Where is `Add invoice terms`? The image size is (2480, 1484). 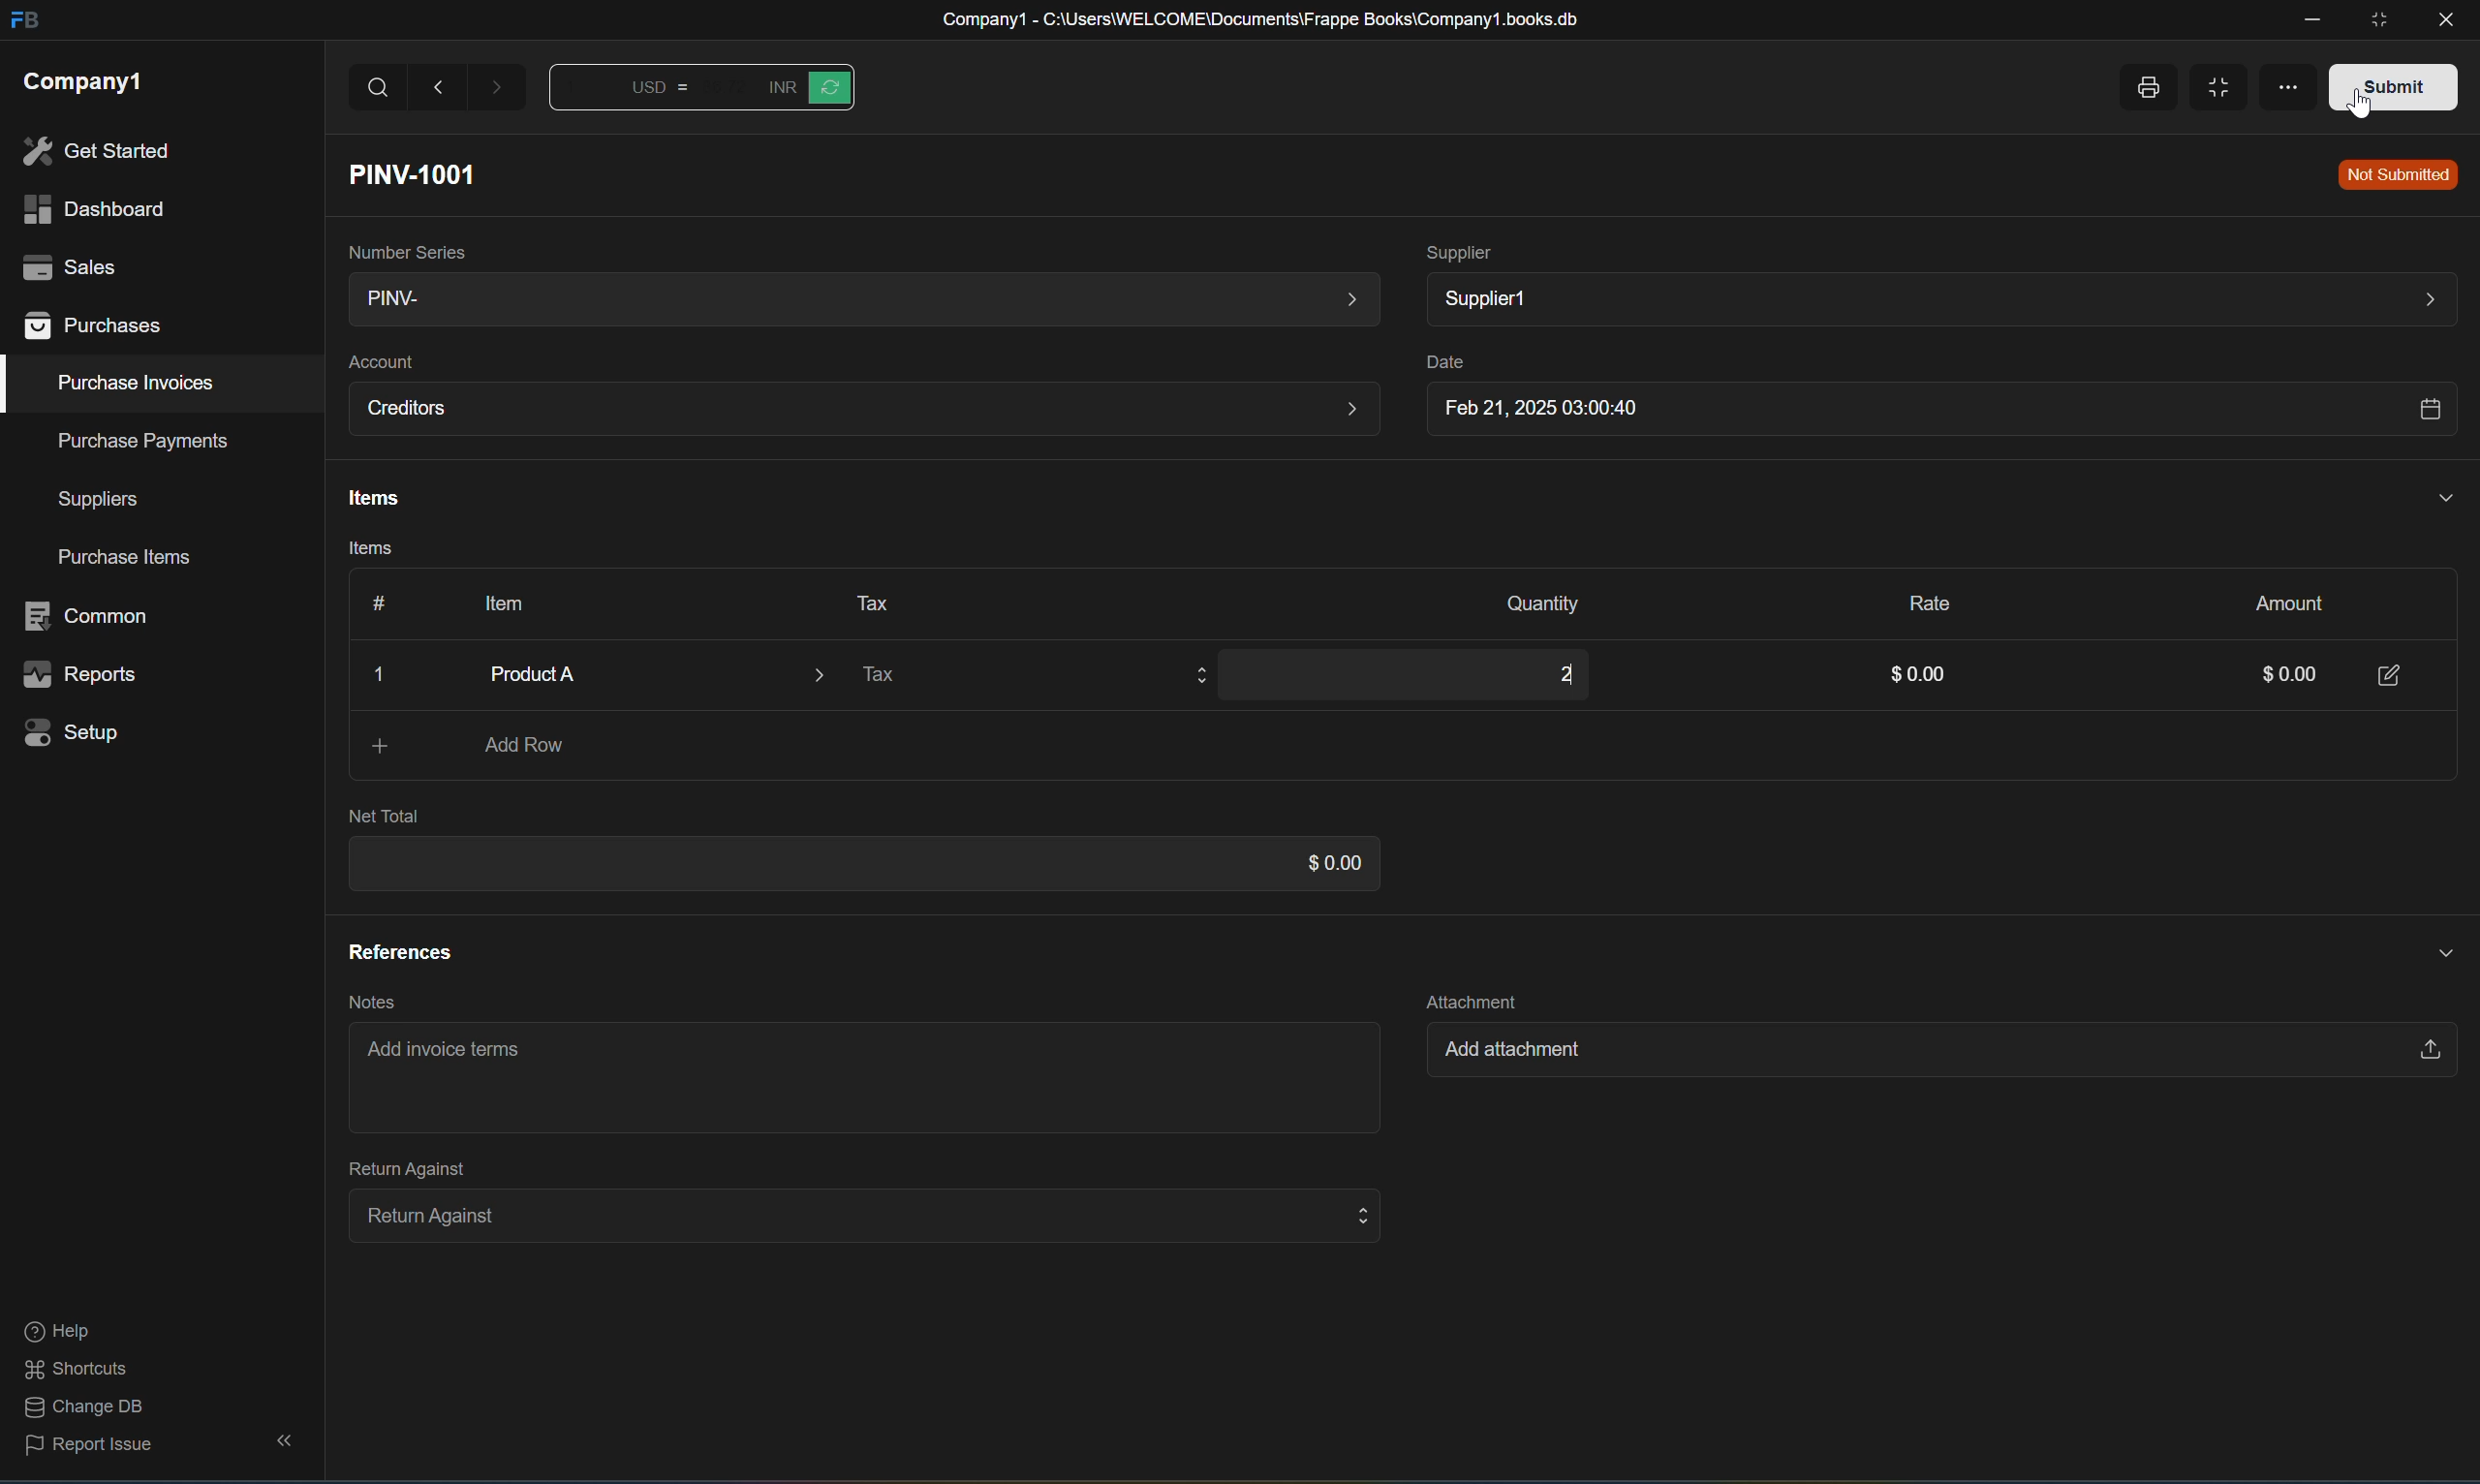
Add invoice terms is located at coordinates (452, 1056).